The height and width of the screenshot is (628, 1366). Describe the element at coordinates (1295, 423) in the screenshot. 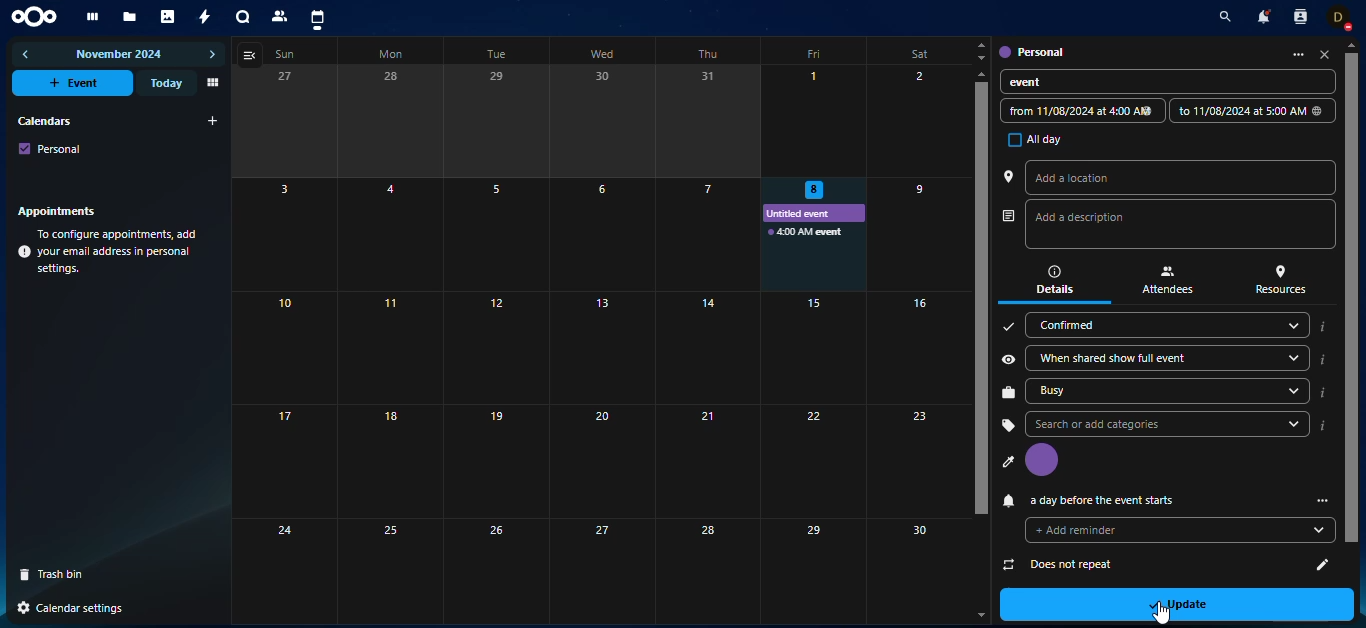

I see `drop down` at that location.